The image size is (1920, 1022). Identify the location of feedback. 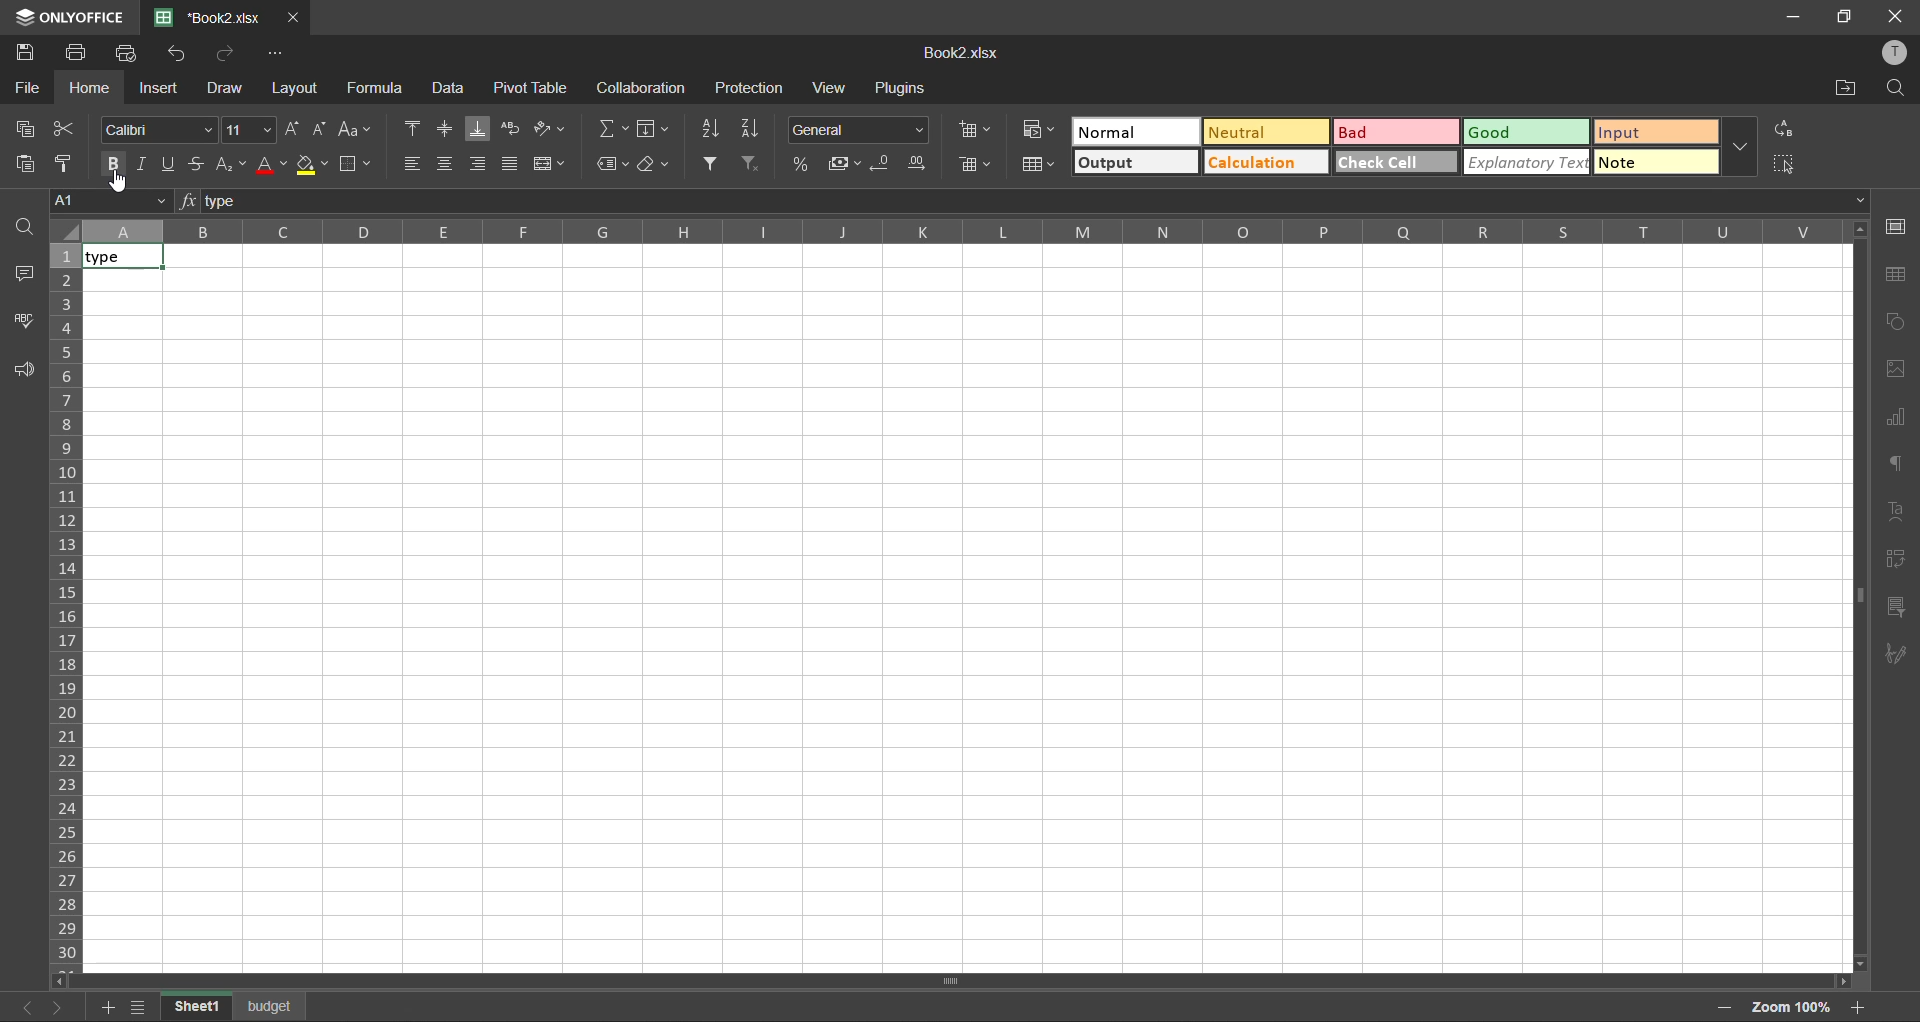
(23, 368).